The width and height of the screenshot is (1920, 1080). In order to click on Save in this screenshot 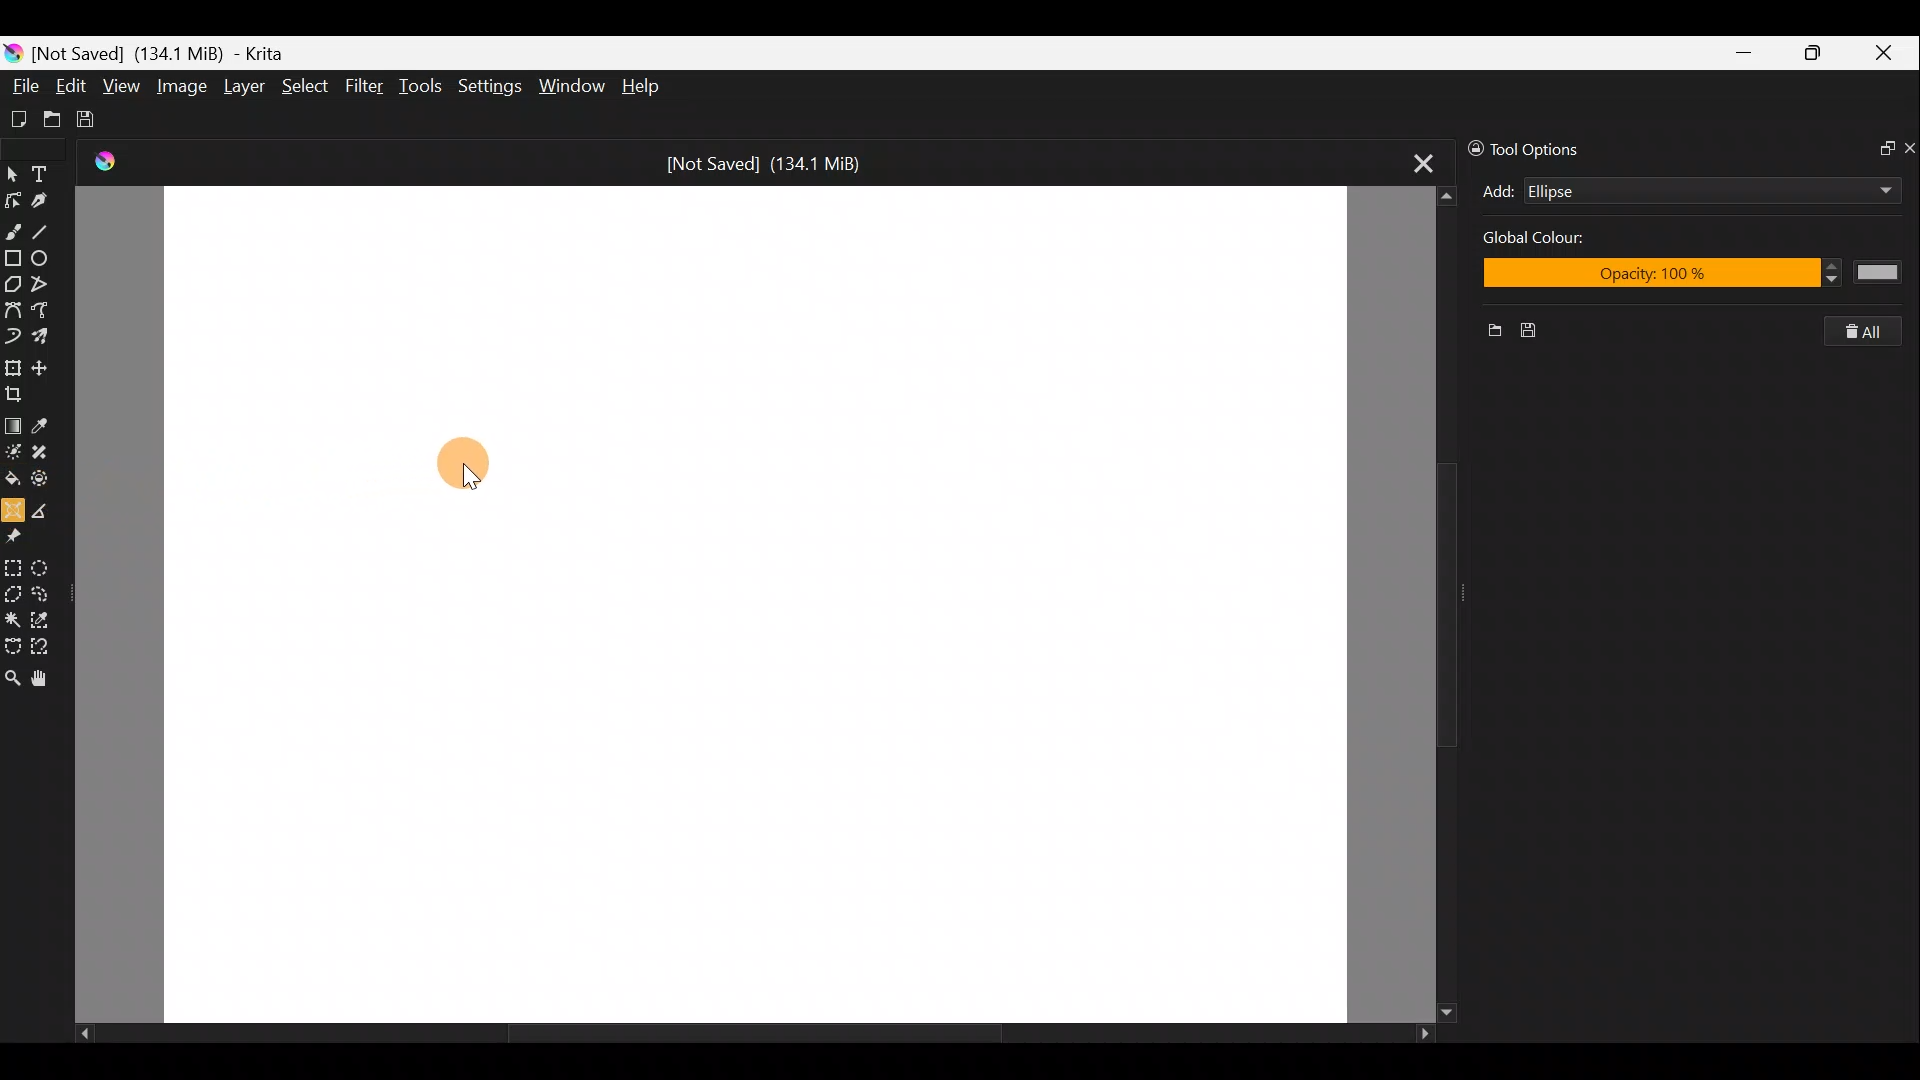, I will do `click(1549, 332)`.